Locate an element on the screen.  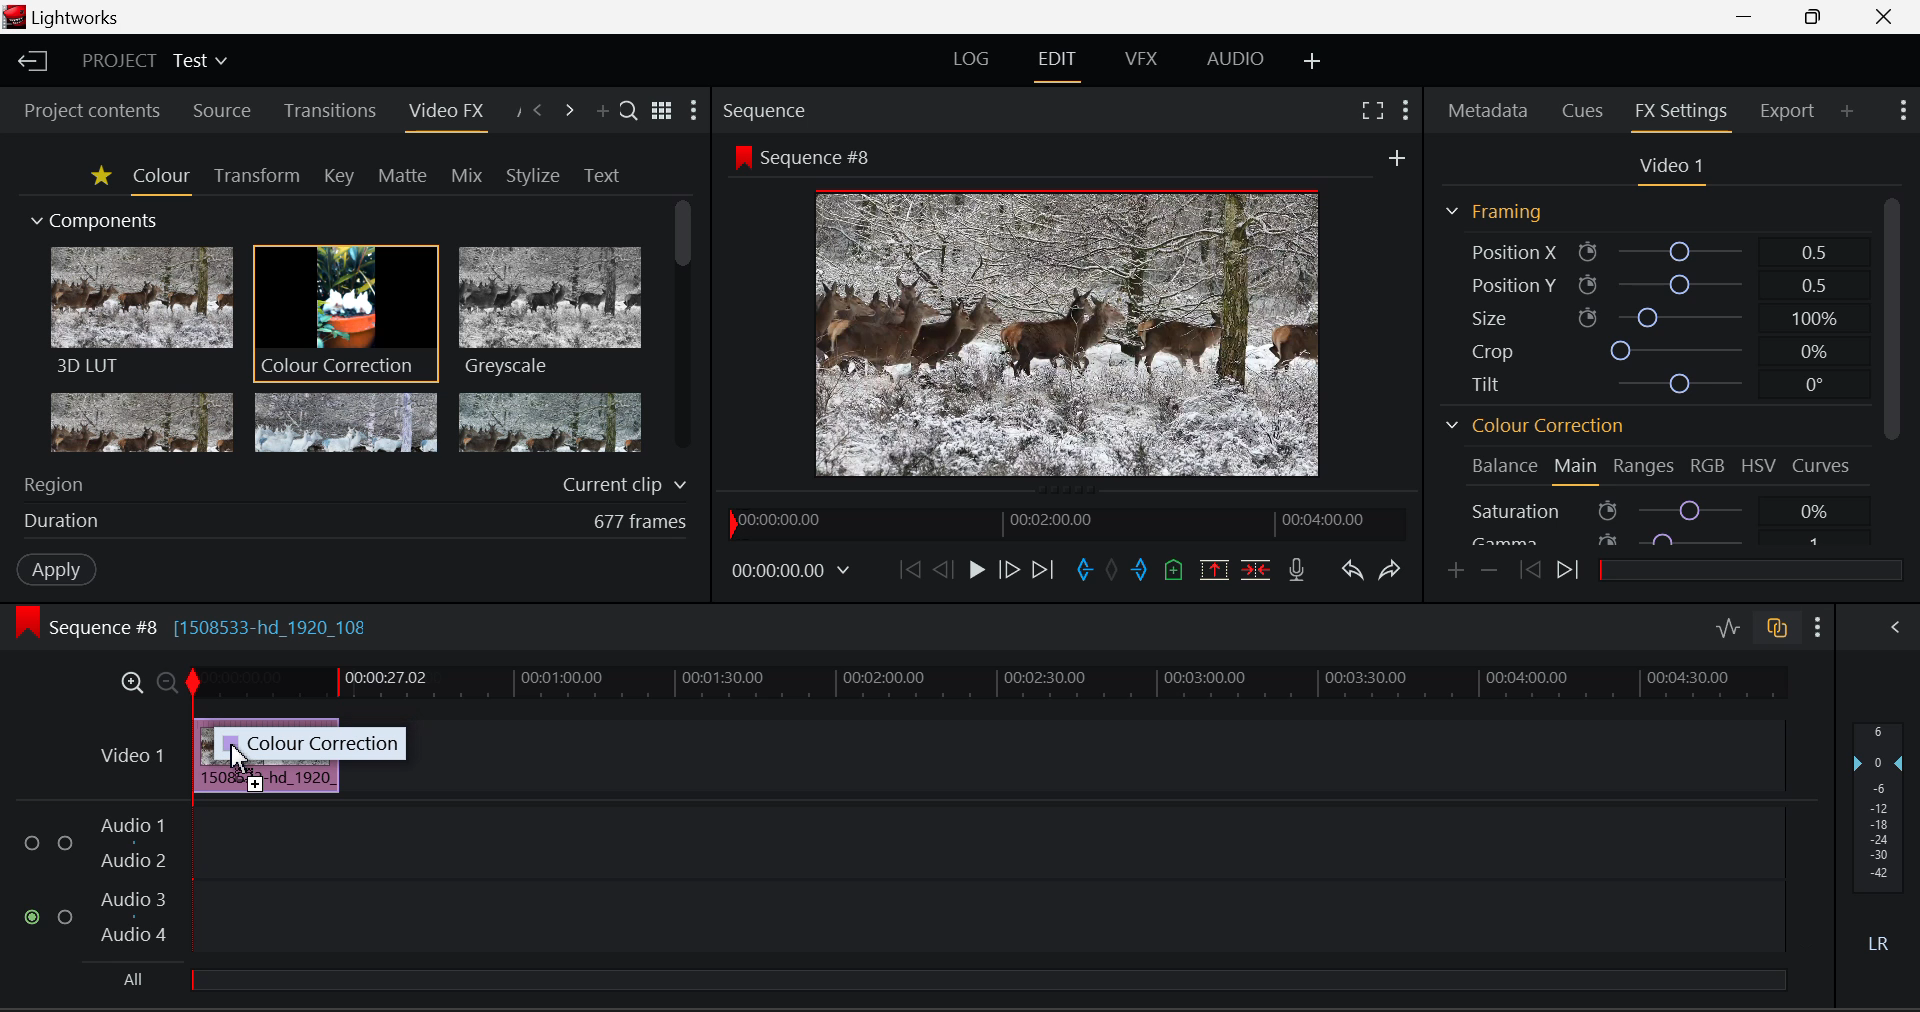
Audio Input Checkbox is located at coordinates (31, 844).